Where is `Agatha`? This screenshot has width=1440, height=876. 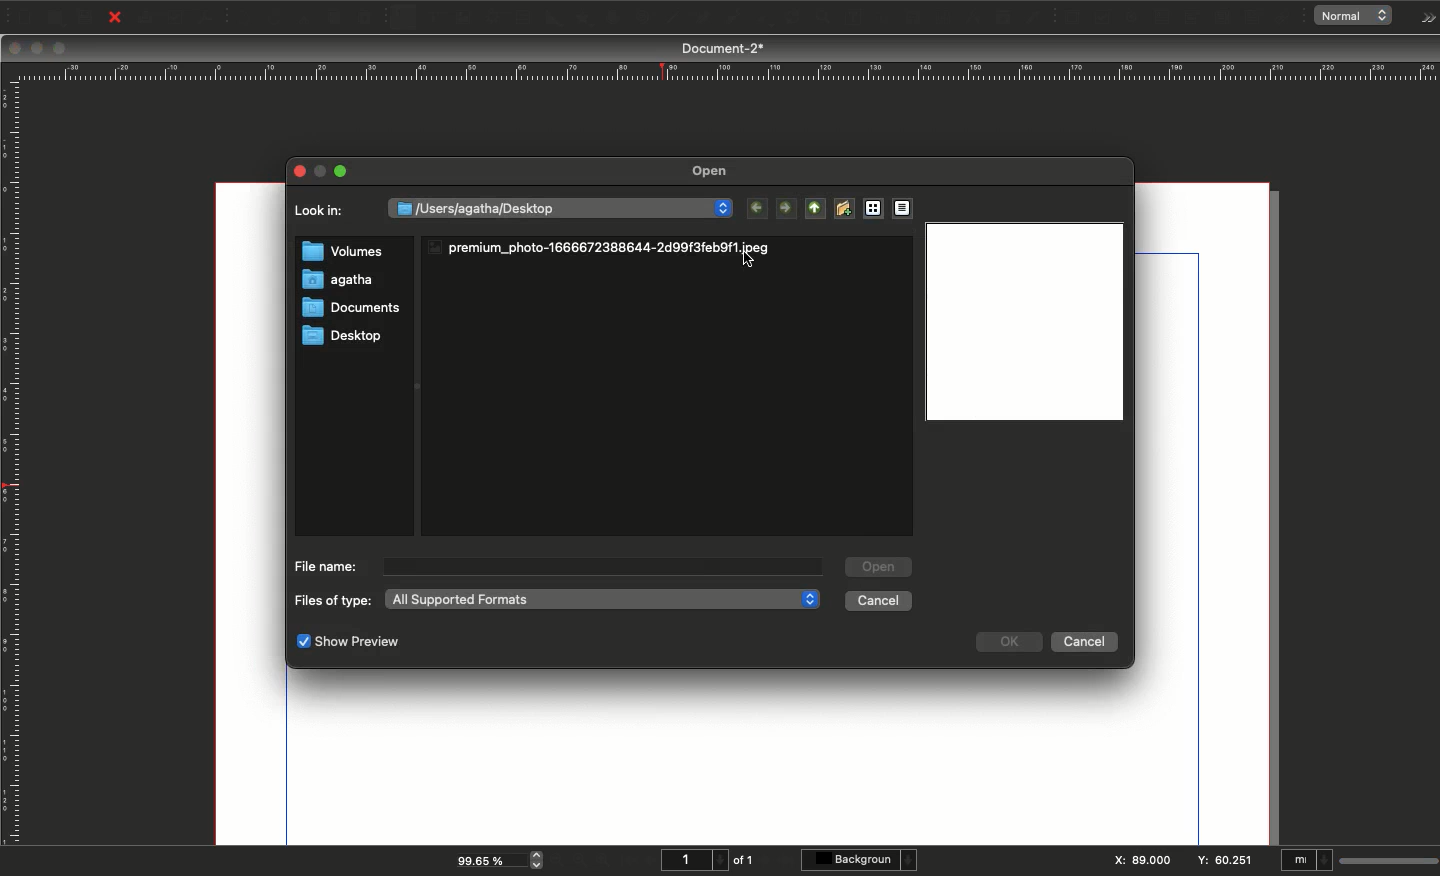
Agatha is located at coordinates (337, 281).